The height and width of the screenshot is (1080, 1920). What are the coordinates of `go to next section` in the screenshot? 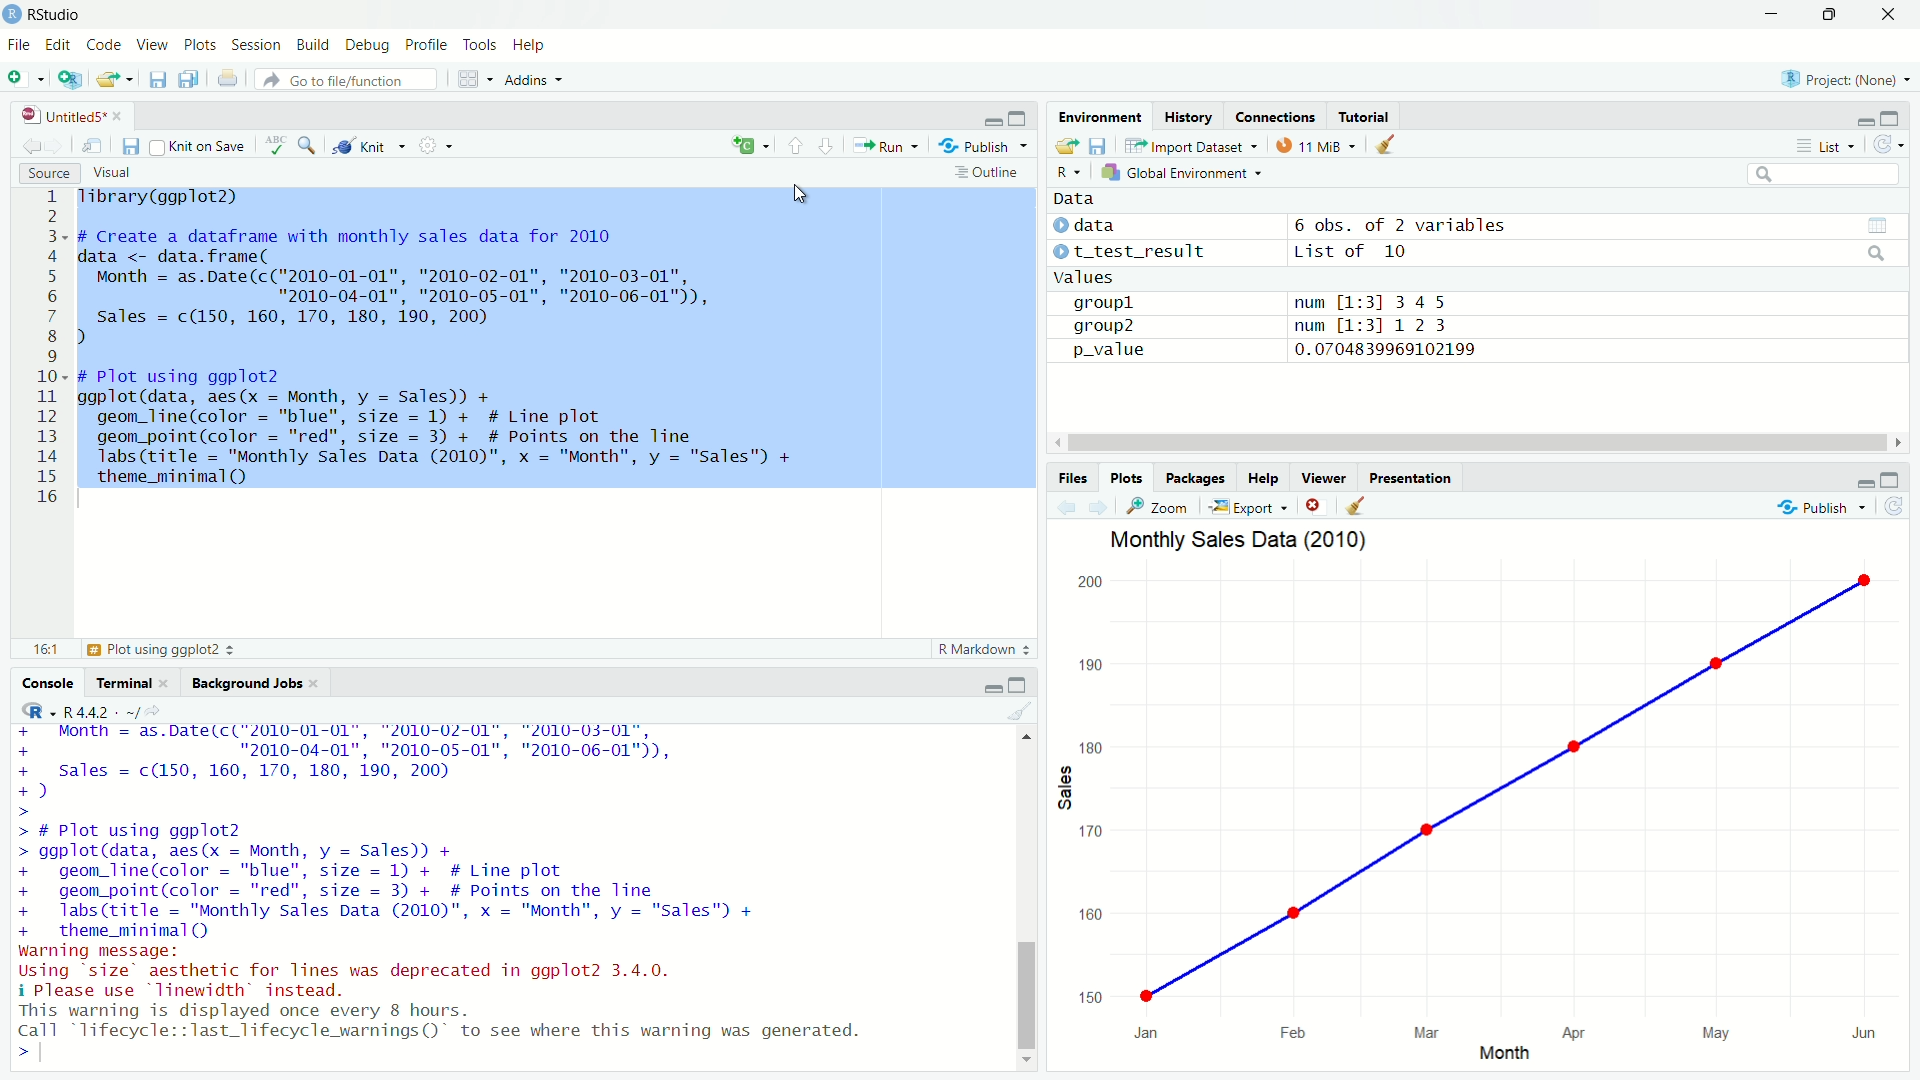 It's located at (827, 147).